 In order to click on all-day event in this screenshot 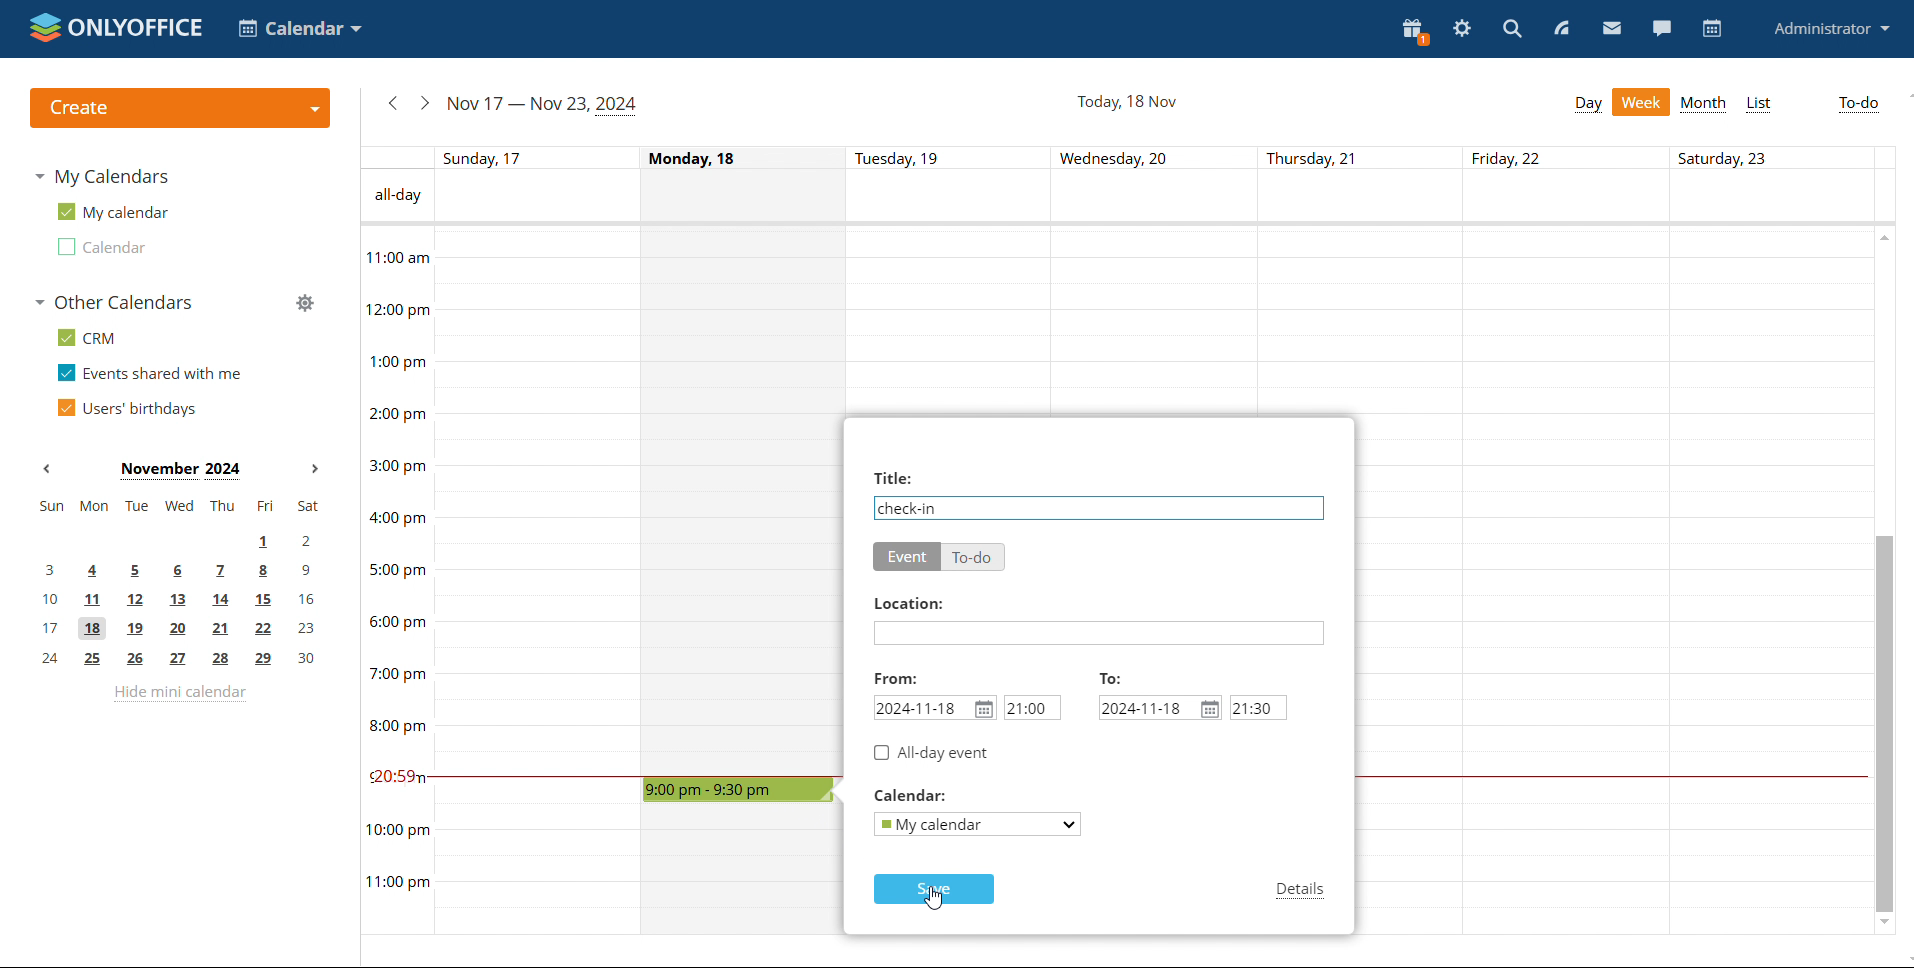, I will do `click(931, 753)`.